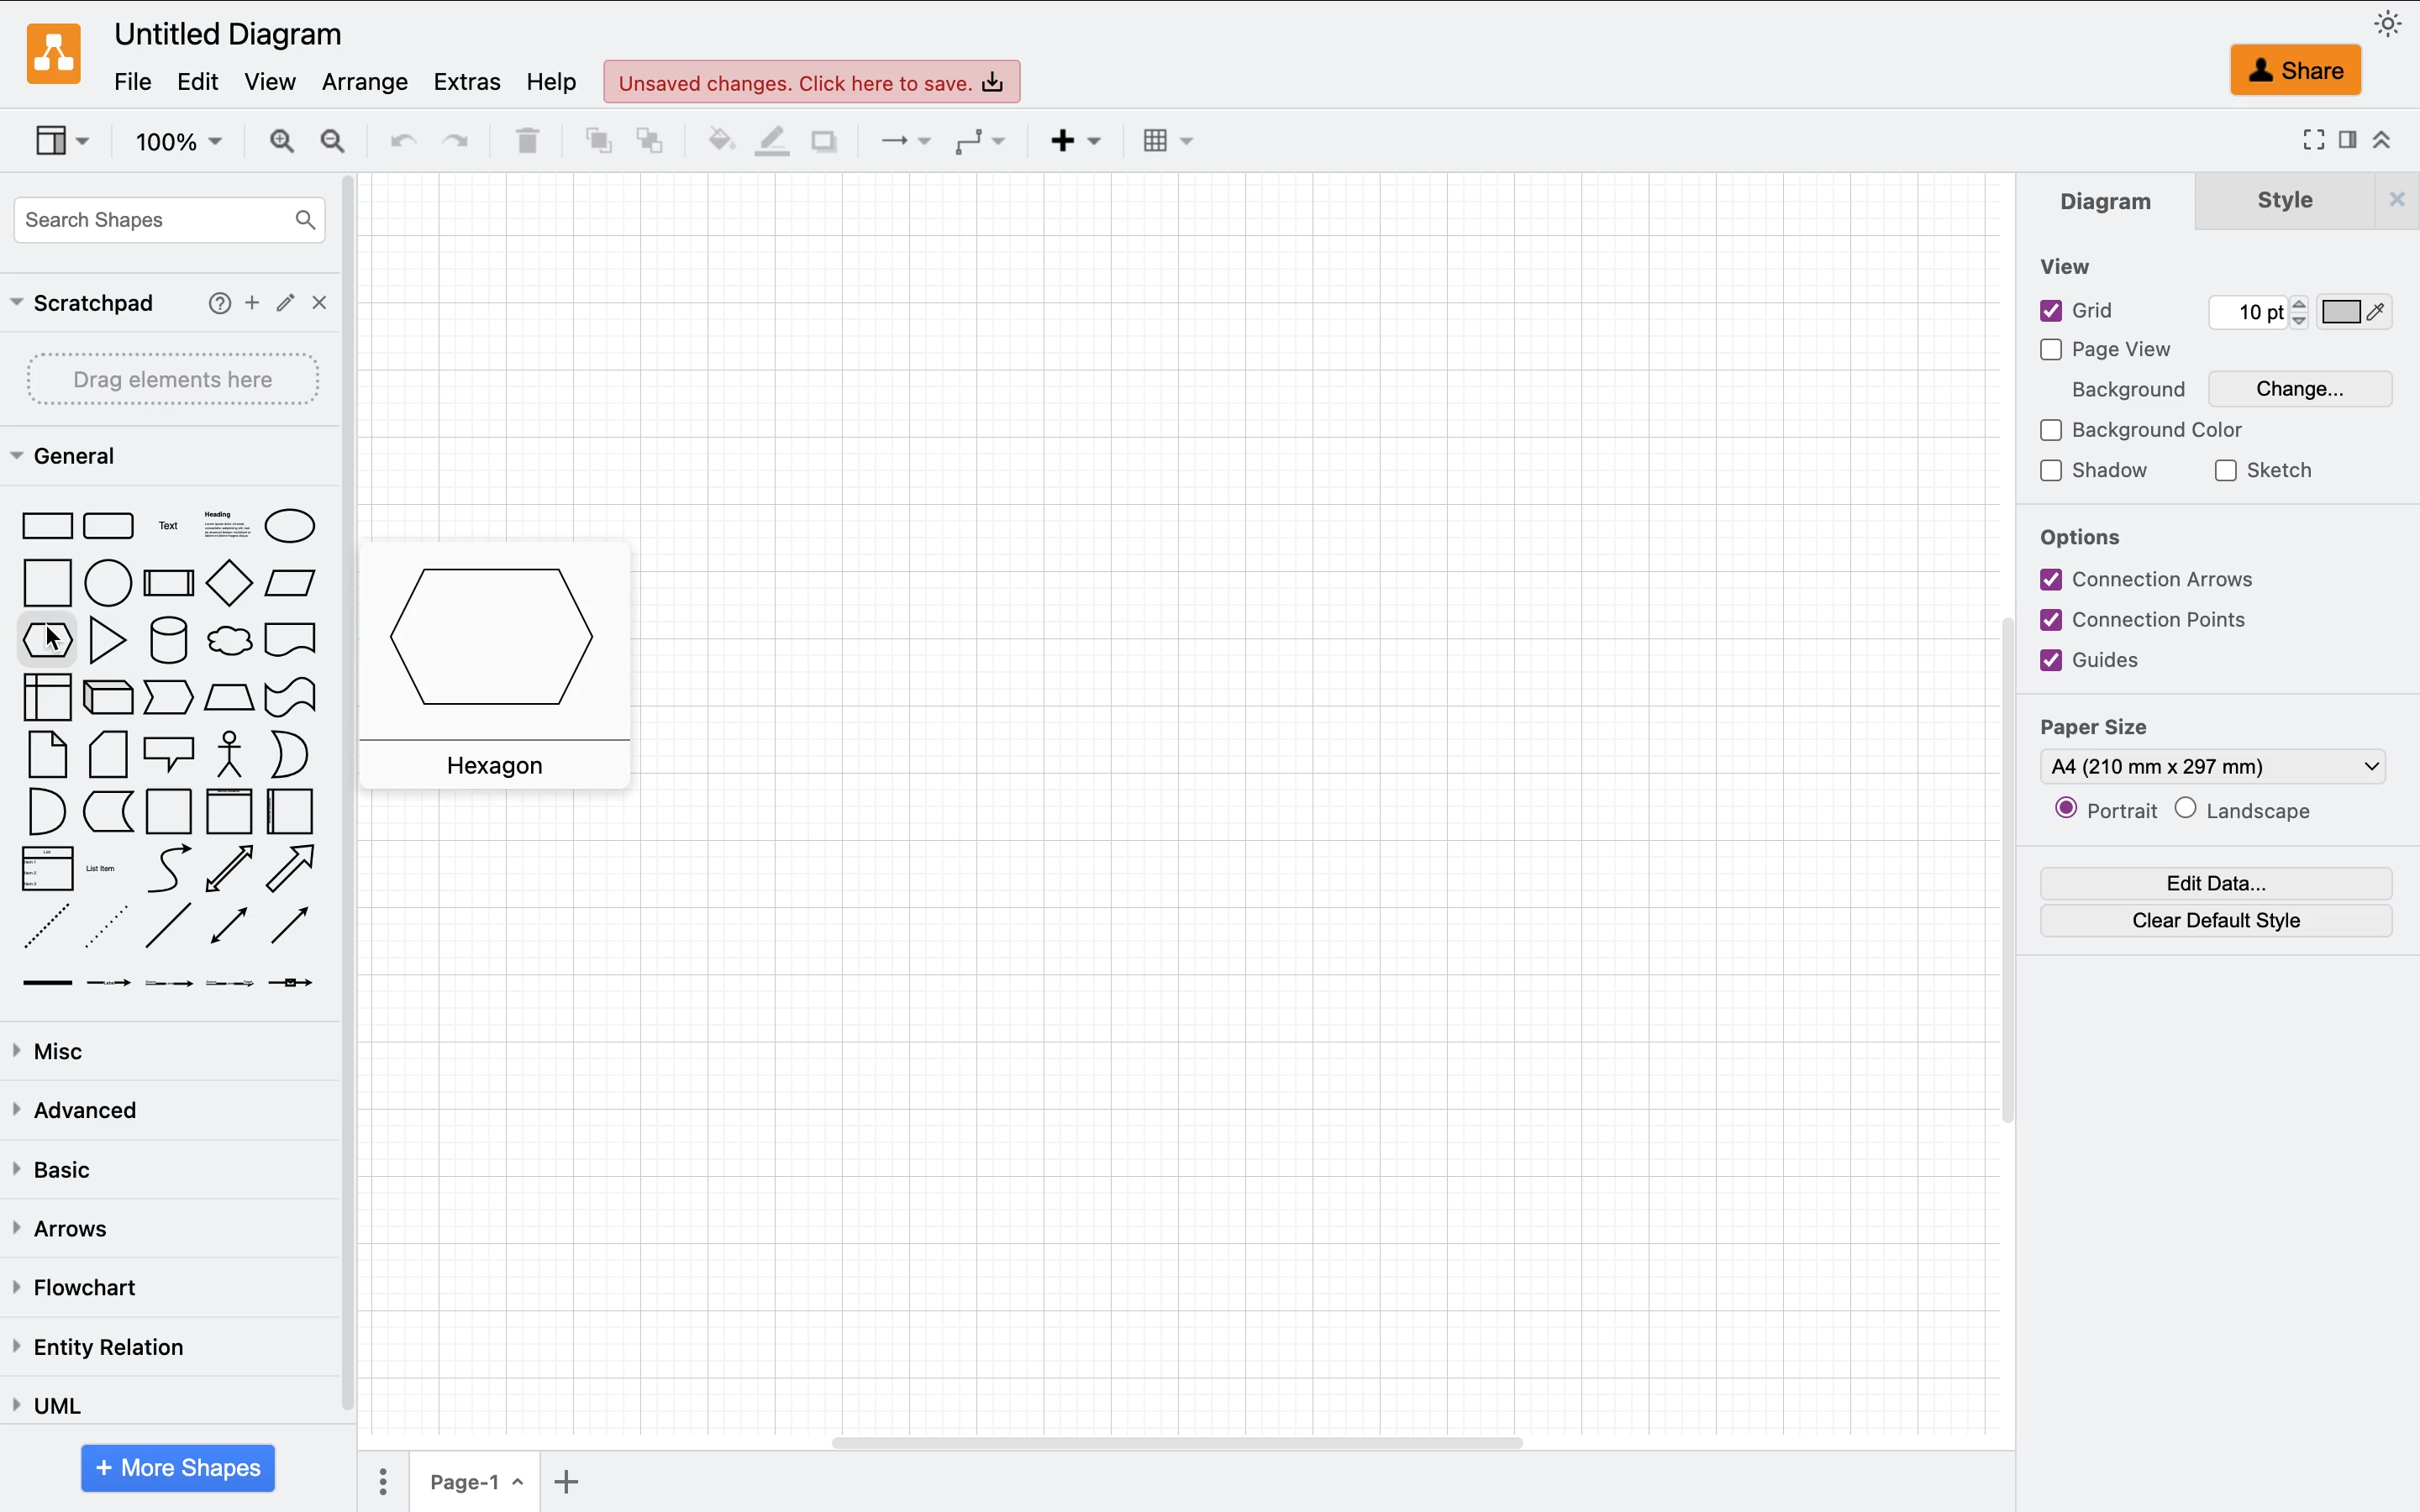  What do you see at coordinates (2140, 422) in the screenshot?
I see `background color` at bounding box center [2140, 422].